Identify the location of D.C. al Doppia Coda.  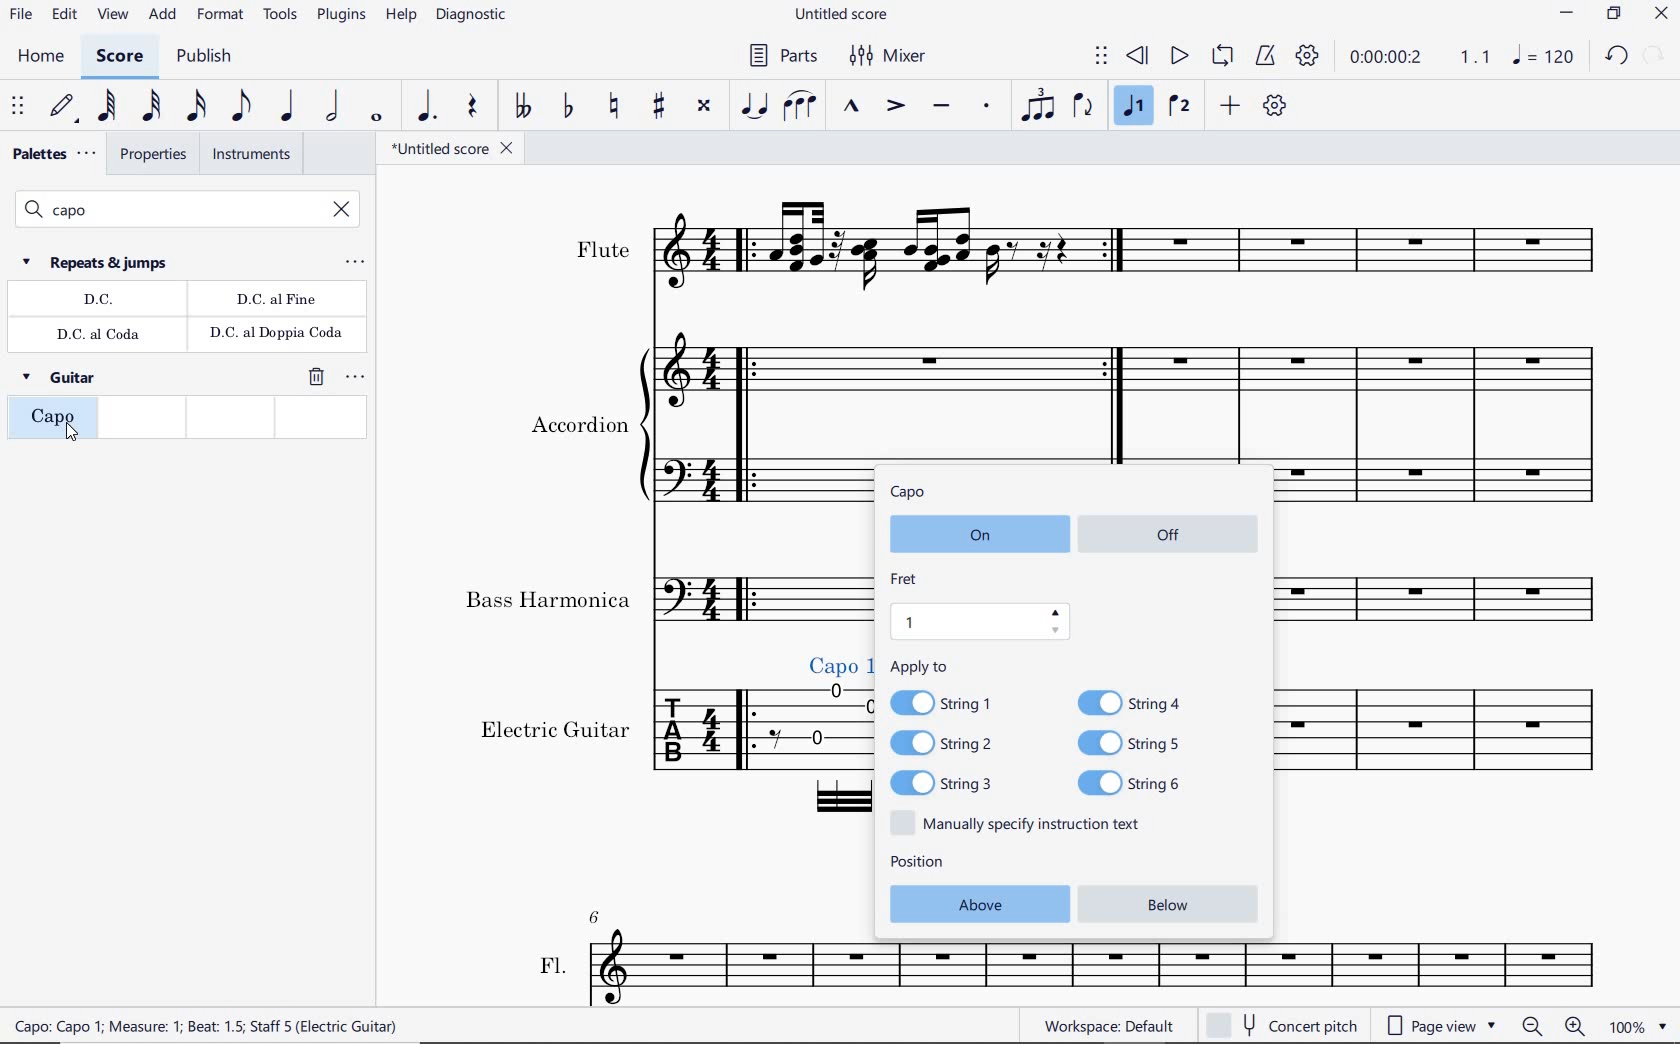
(275, 336).